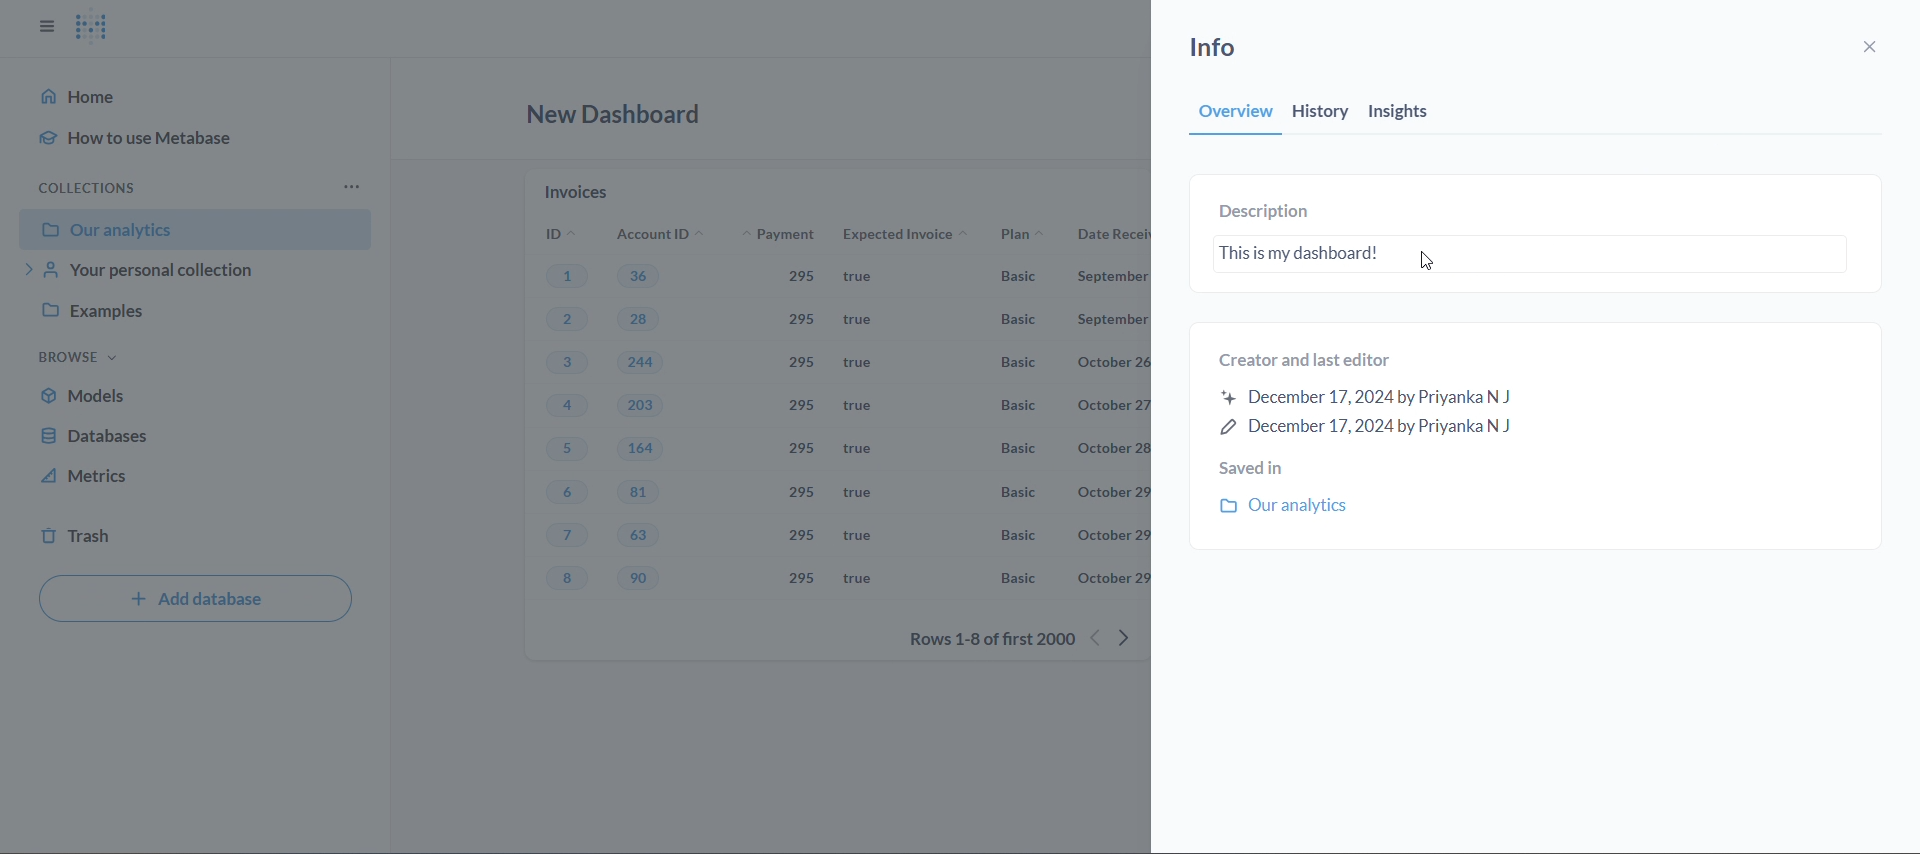  What do you see at coordinates (563, 364) in the screenshot?
I see `3` at bounding box center [563, 364].